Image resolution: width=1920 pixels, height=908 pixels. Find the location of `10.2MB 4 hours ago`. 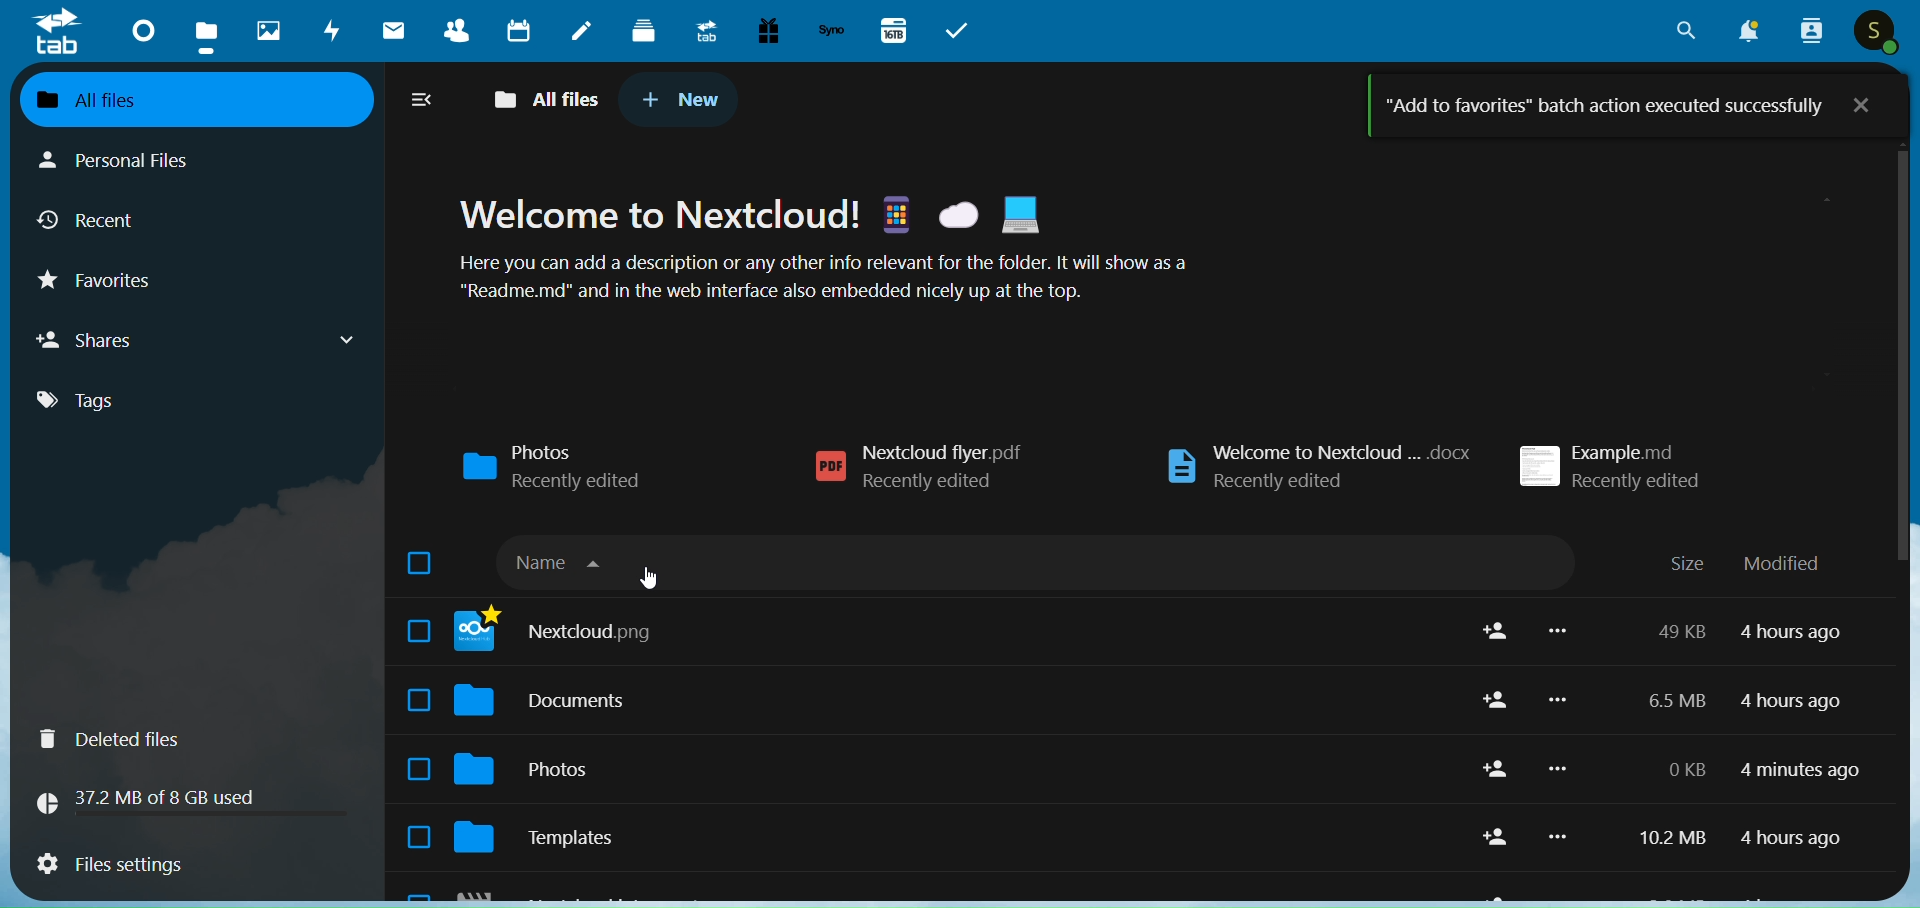

10.2MB 4 hours ago is located at coordinates (1742, 838).